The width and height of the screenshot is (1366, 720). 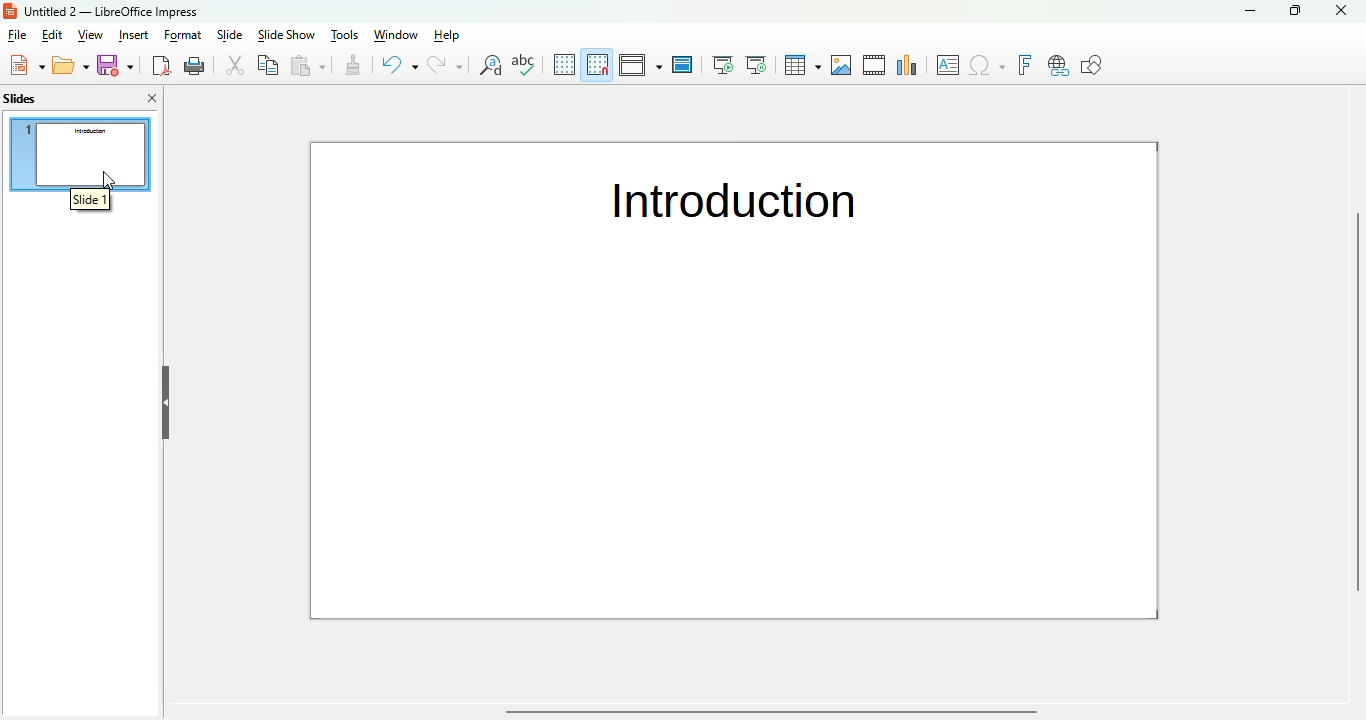 What do you see at coordinates (1296, 10) in the screenshot?
I see `maximize` at bounding box center [1296, 10].